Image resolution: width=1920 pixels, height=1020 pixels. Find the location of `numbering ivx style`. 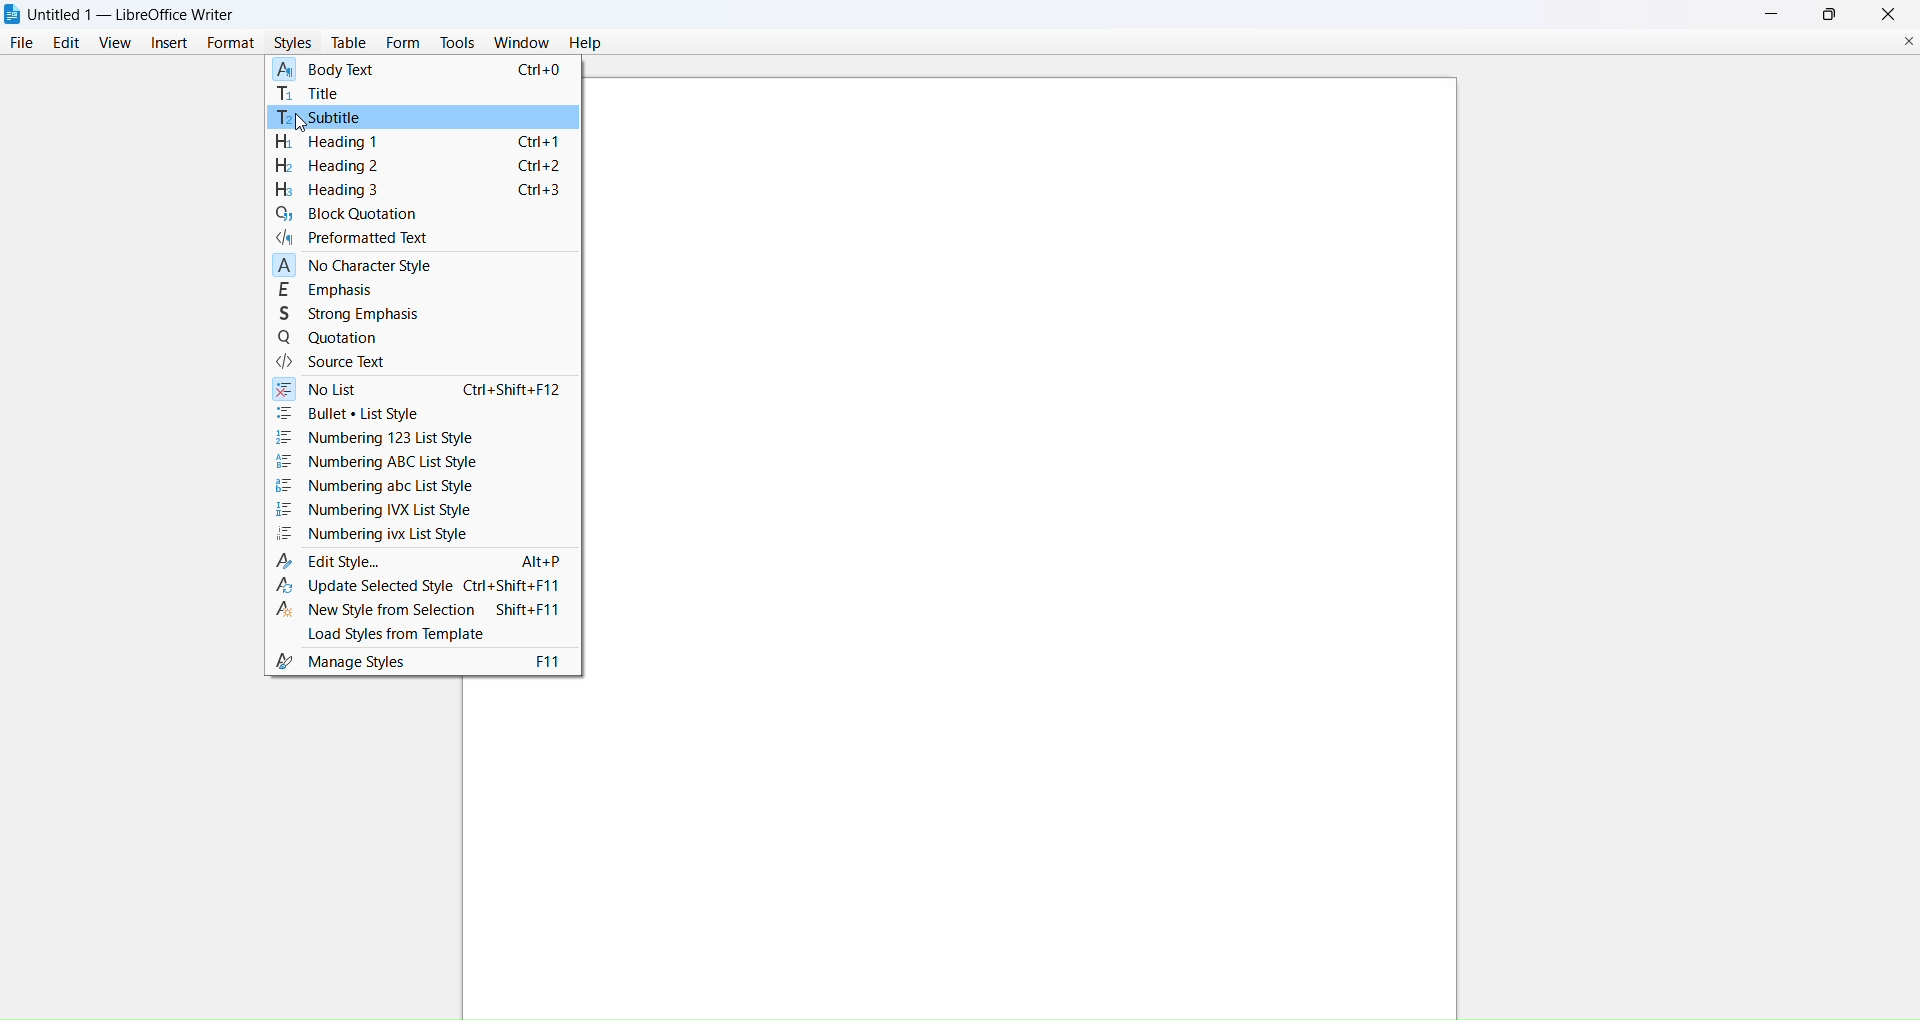

numbering ivx style is located at coordinates (372, 534).